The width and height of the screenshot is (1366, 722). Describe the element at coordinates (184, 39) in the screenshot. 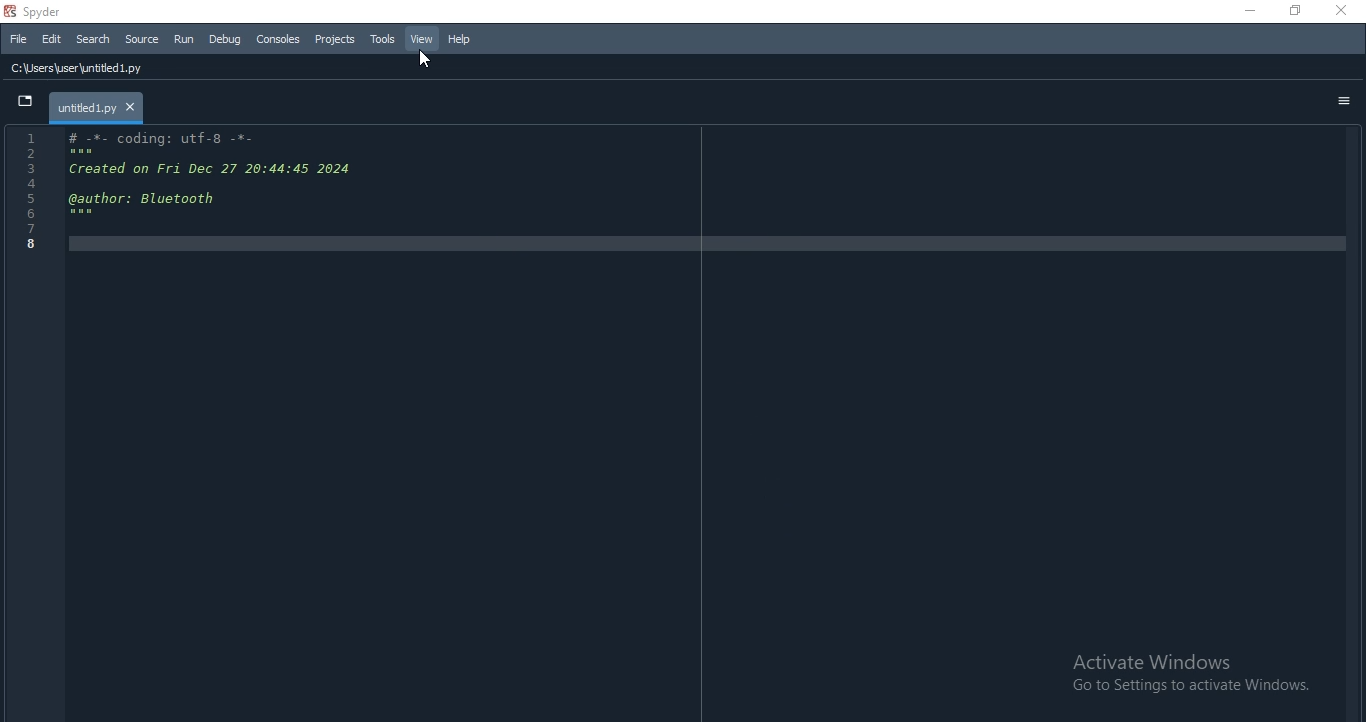

I see `Run` at that location.